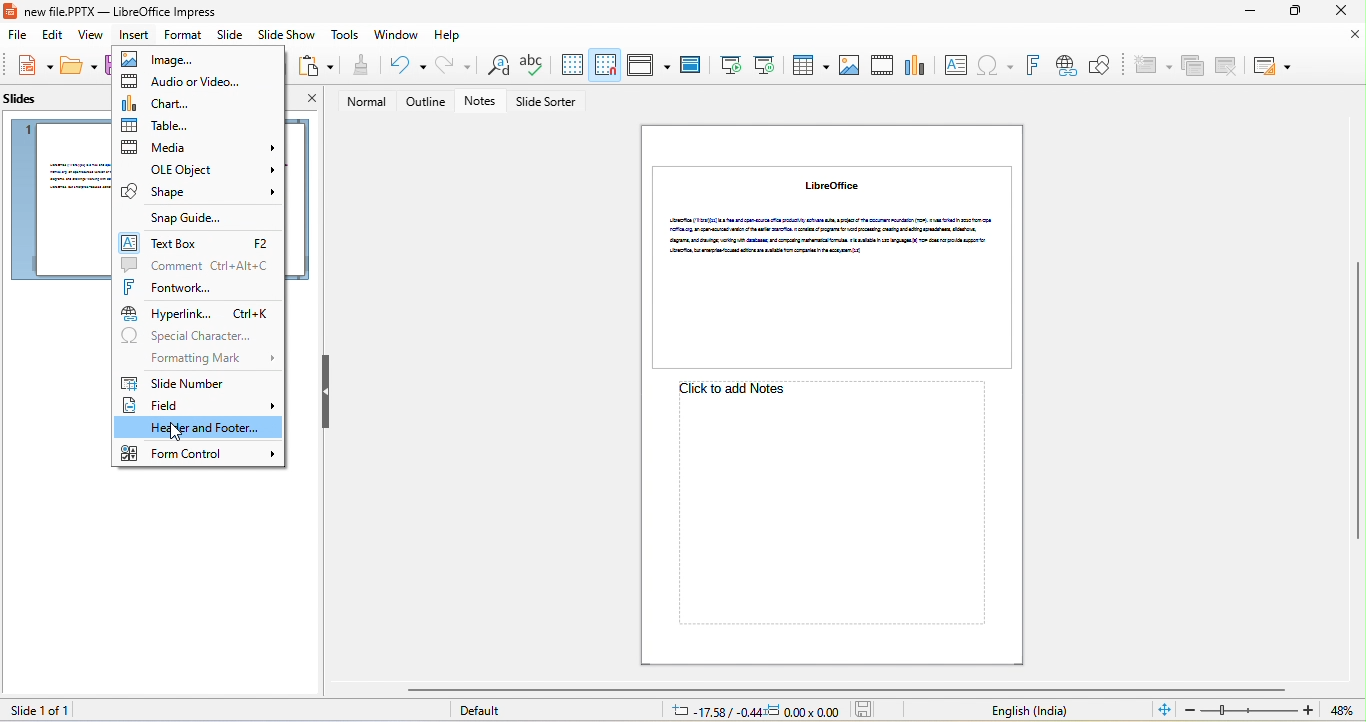 This screenshot has height=722, width=1366. I want to click on special character, so click(196, 336).